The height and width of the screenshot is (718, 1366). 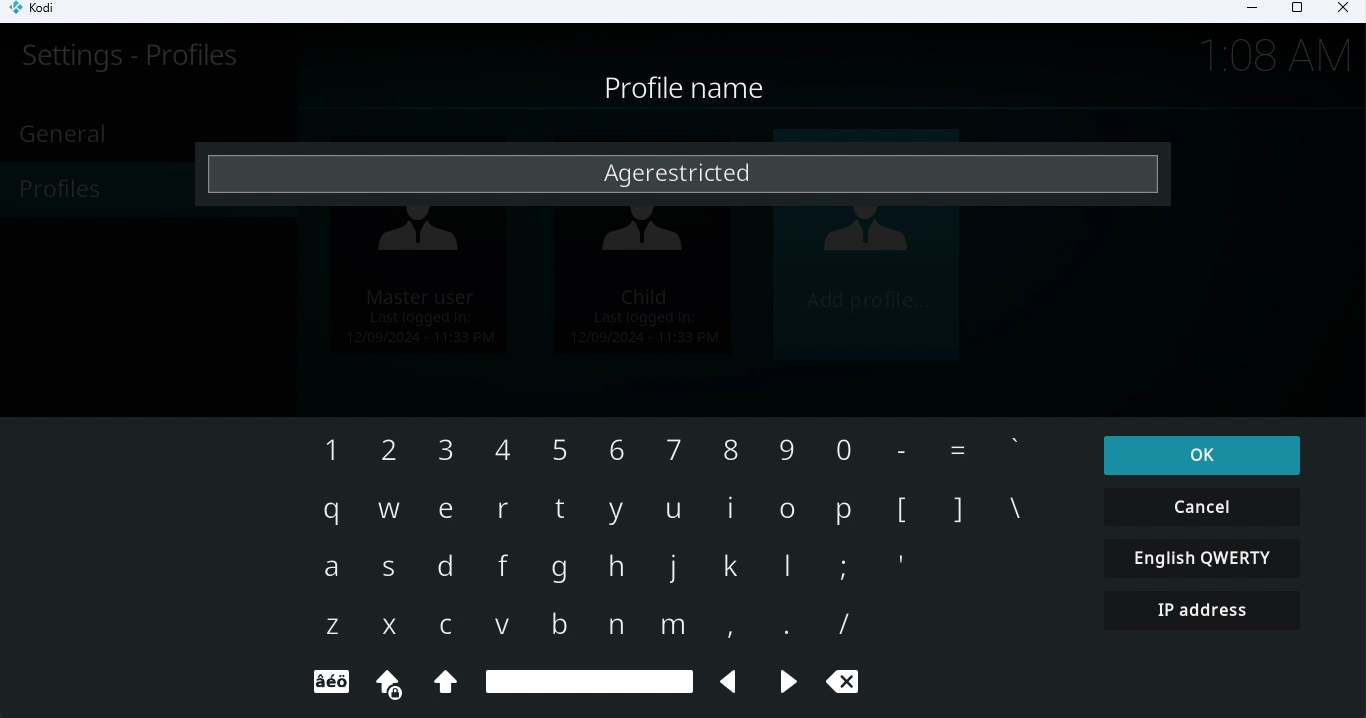 I want to click on ok, so click(x=1202, y=452).